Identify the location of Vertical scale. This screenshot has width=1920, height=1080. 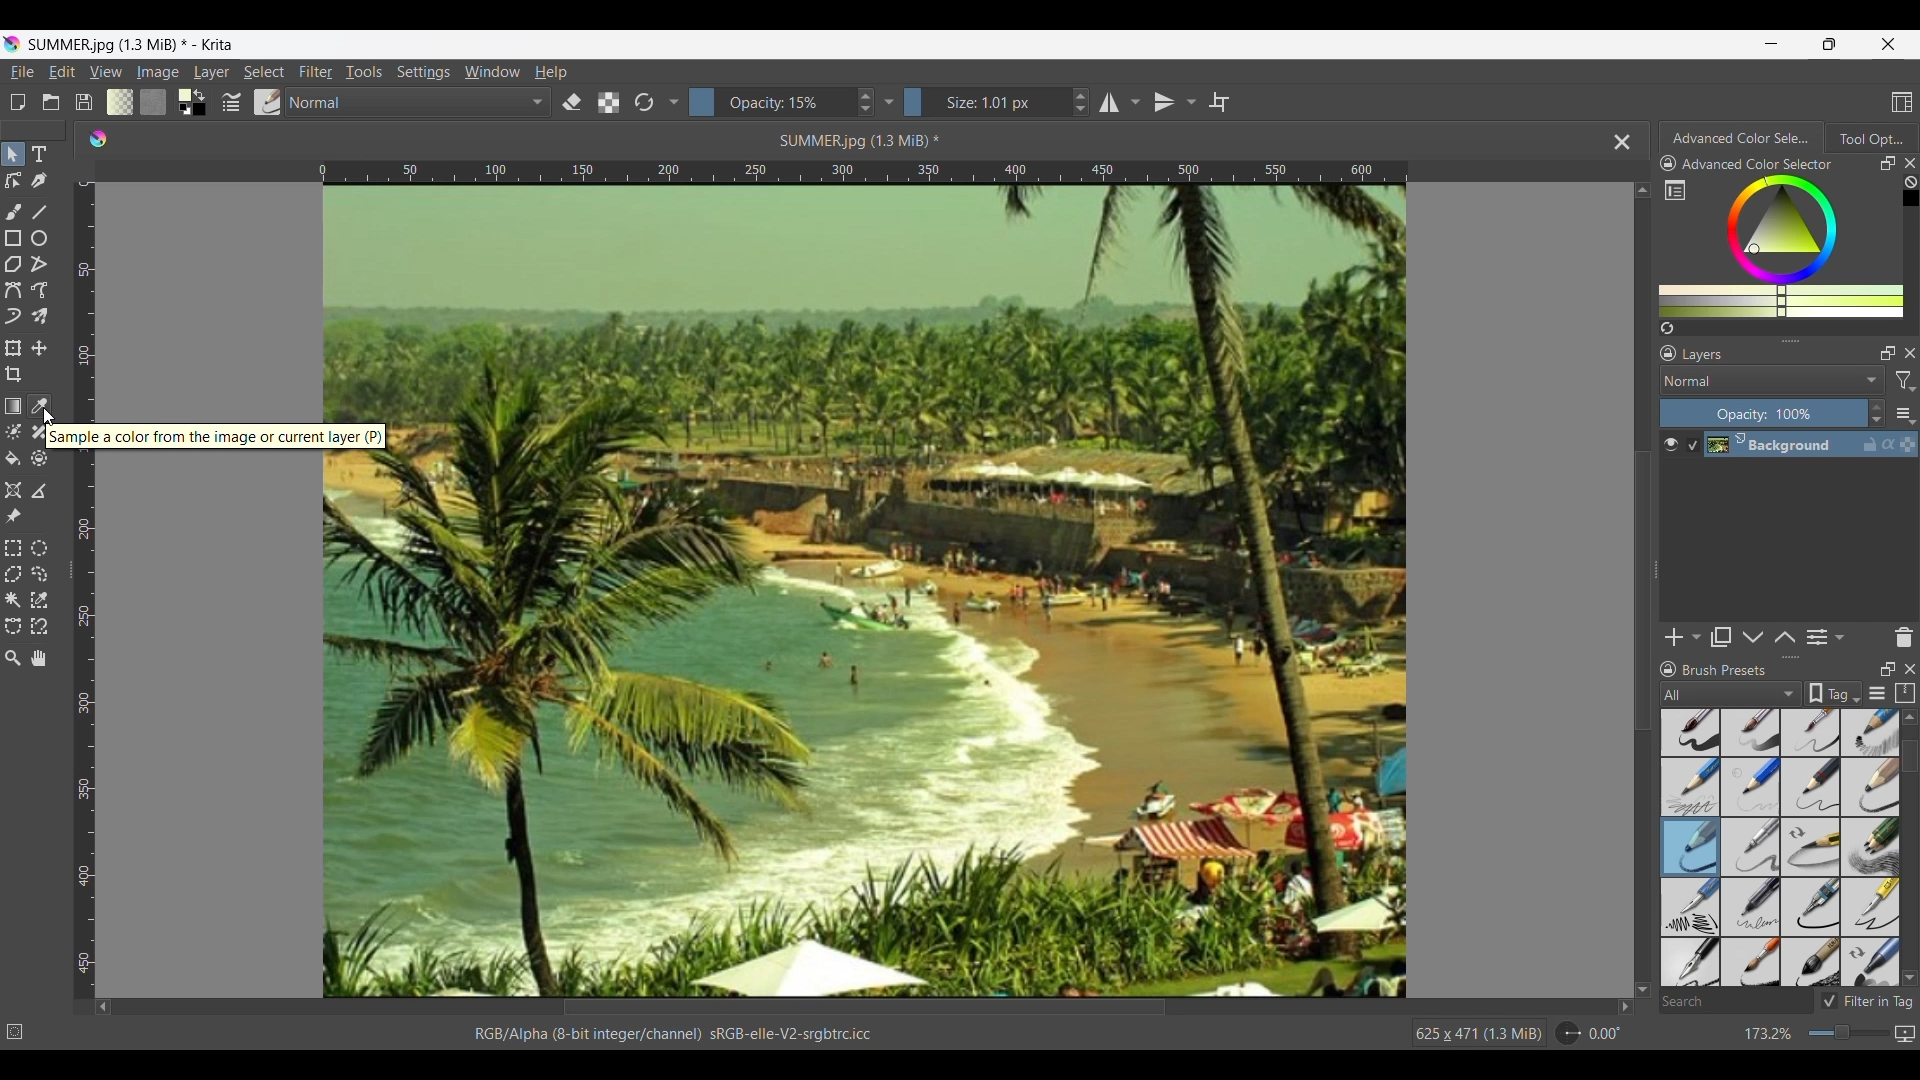
(88, 725).